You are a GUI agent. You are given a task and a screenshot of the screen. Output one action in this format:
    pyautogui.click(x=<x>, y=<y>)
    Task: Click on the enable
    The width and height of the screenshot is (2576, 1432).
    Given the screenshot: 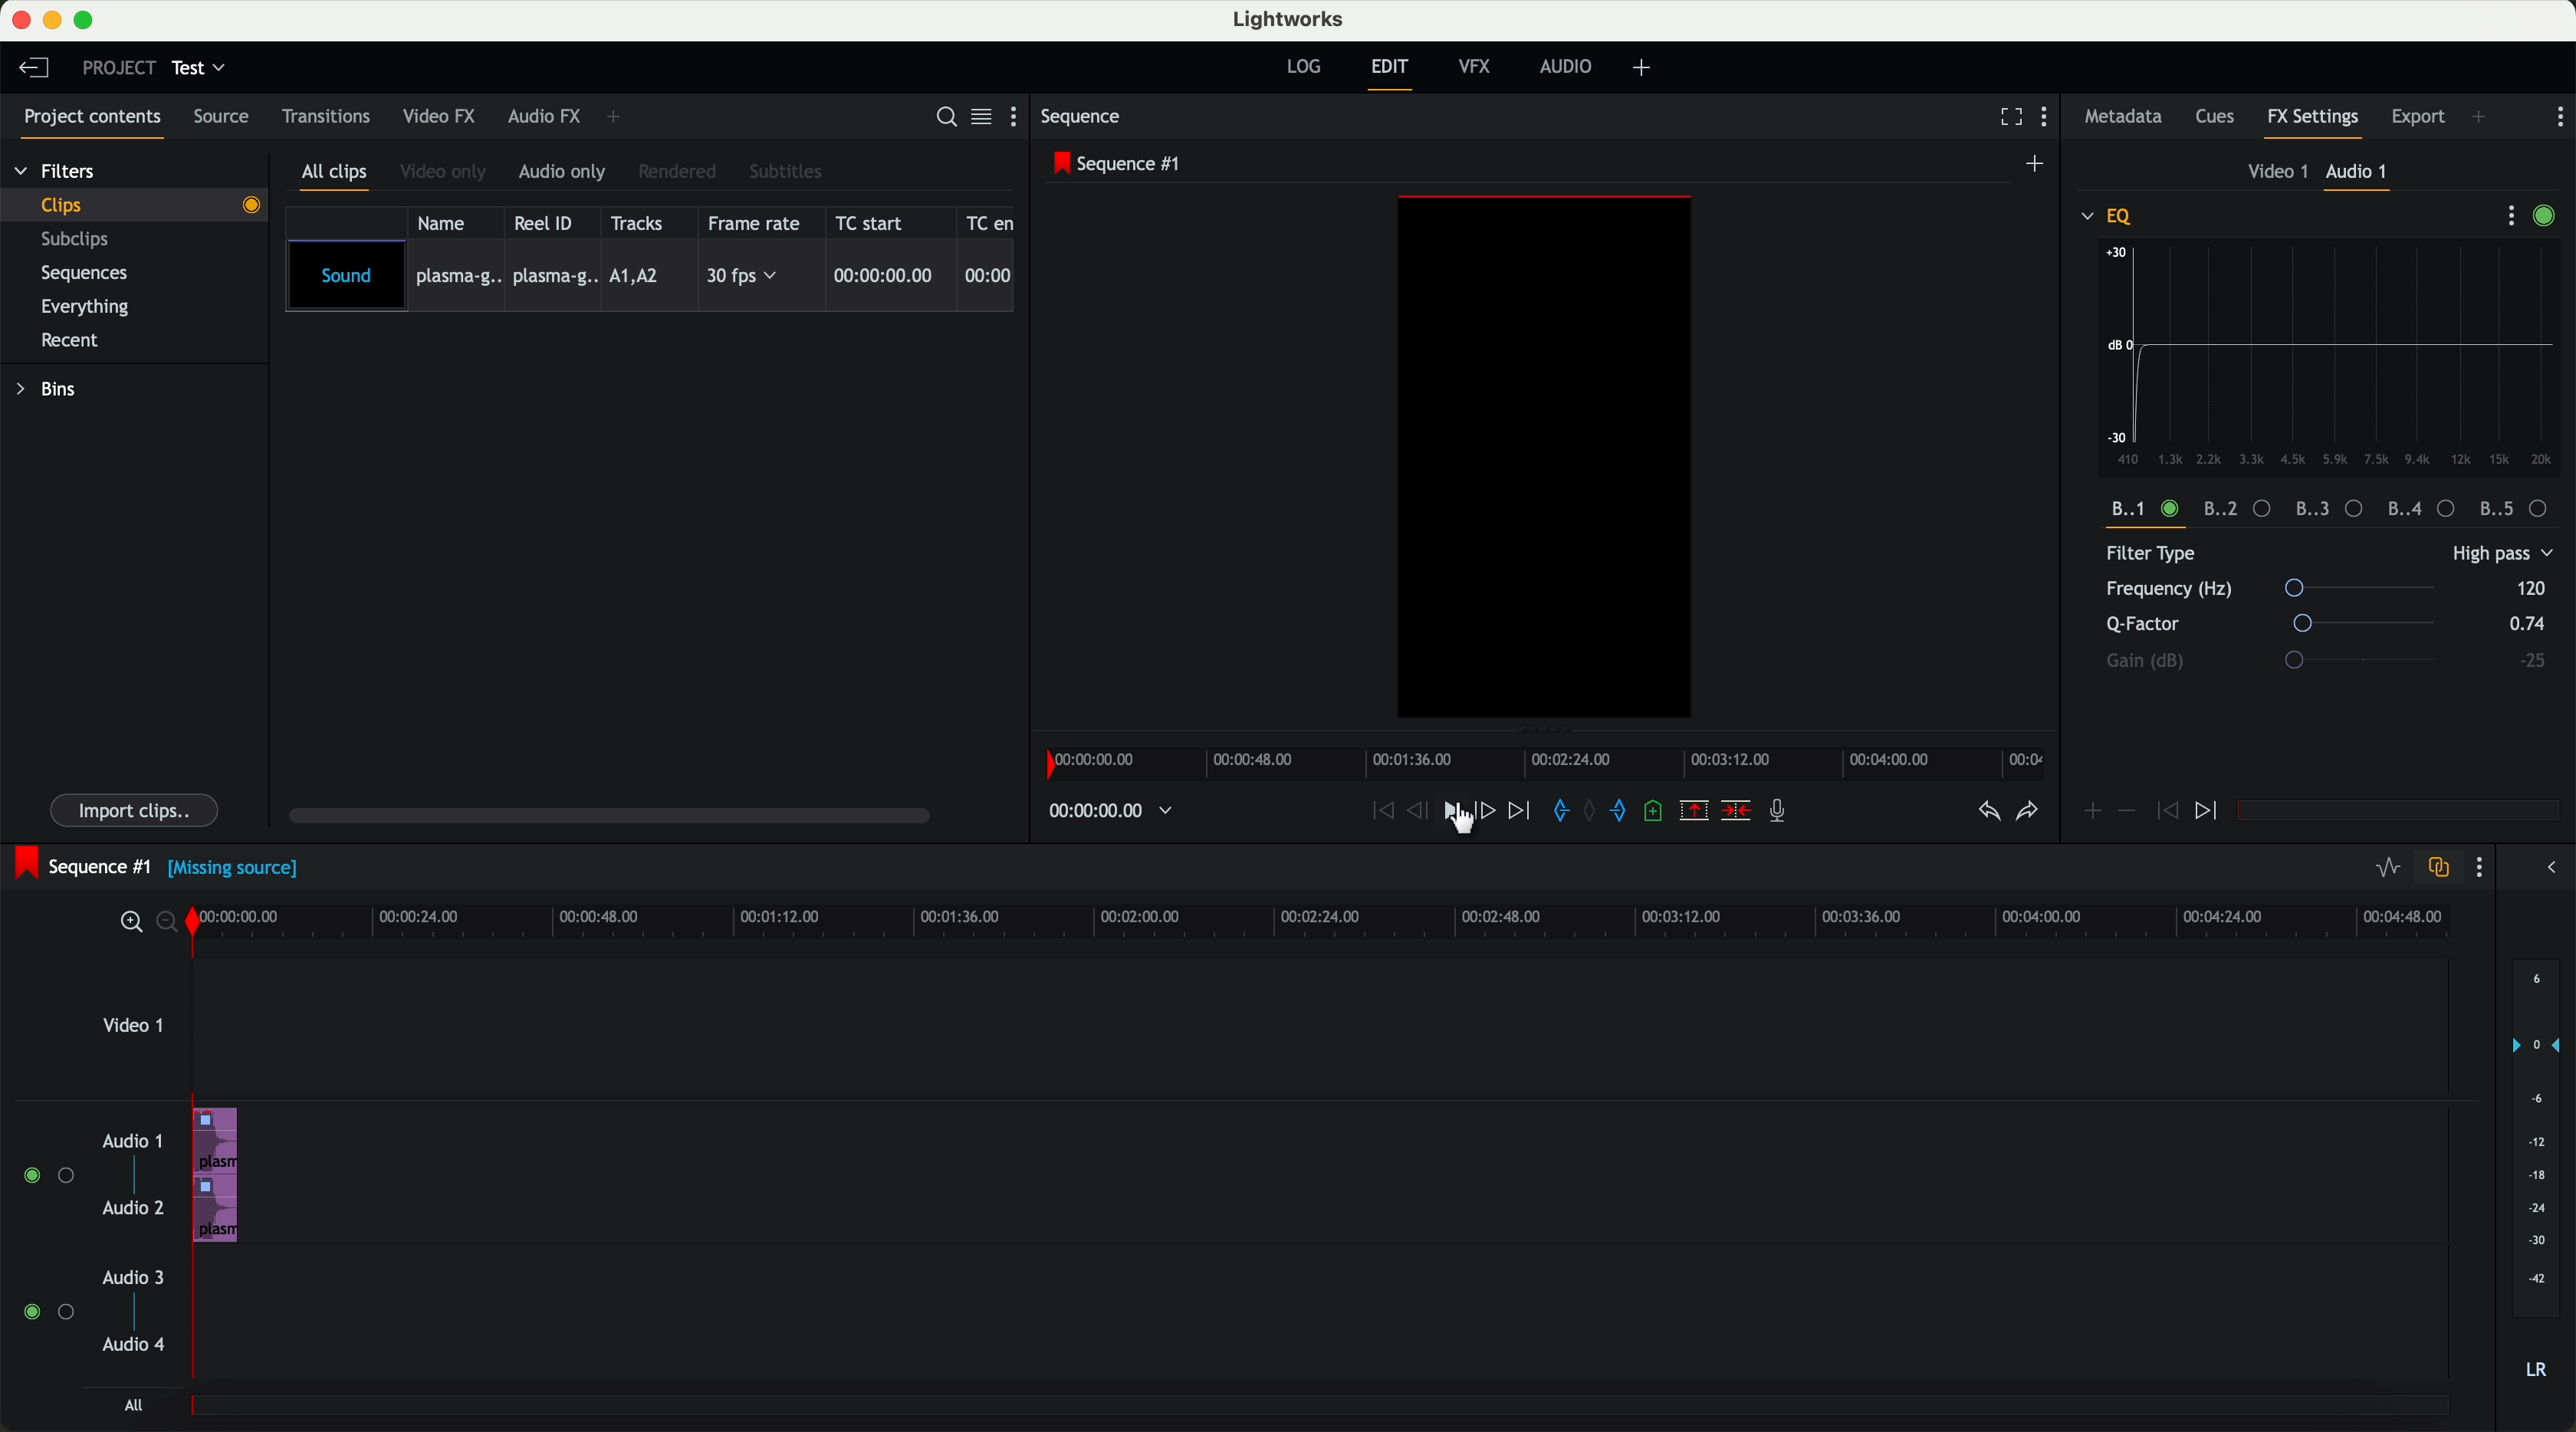 What is the action you would take?
    pyautogui.click(x=2550, y=217)
    